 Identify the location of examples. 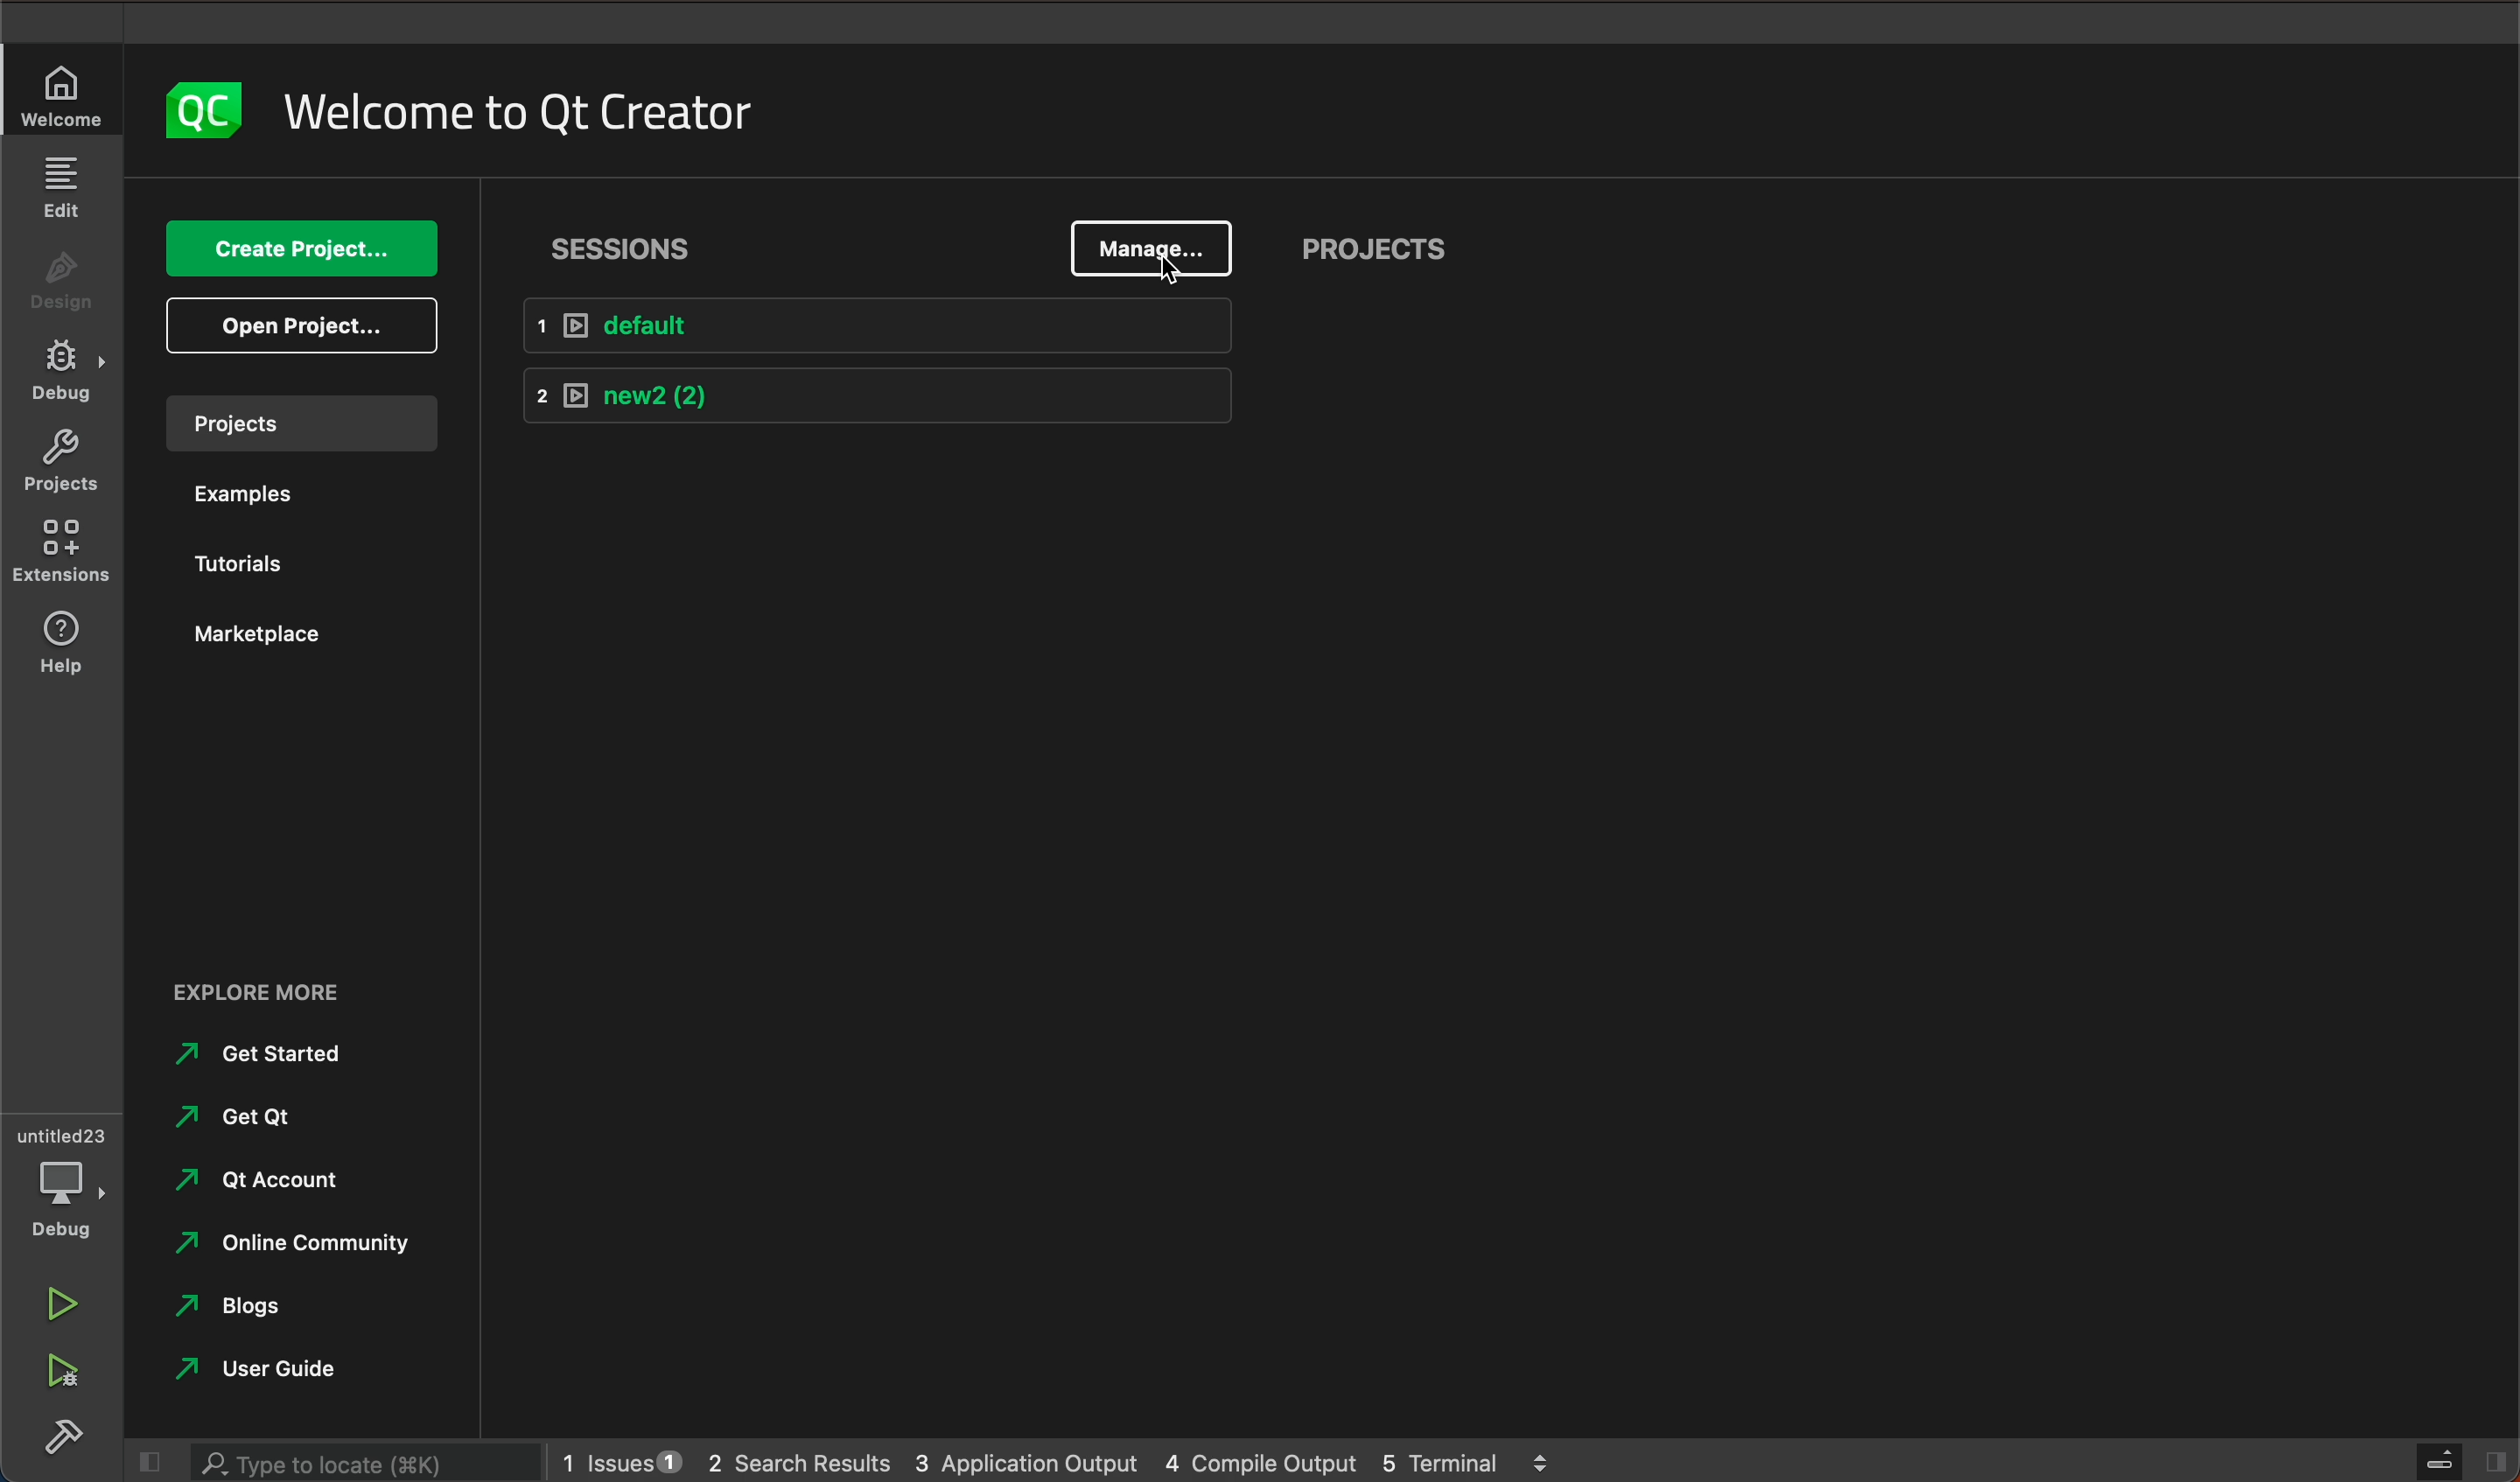
(248, 494).